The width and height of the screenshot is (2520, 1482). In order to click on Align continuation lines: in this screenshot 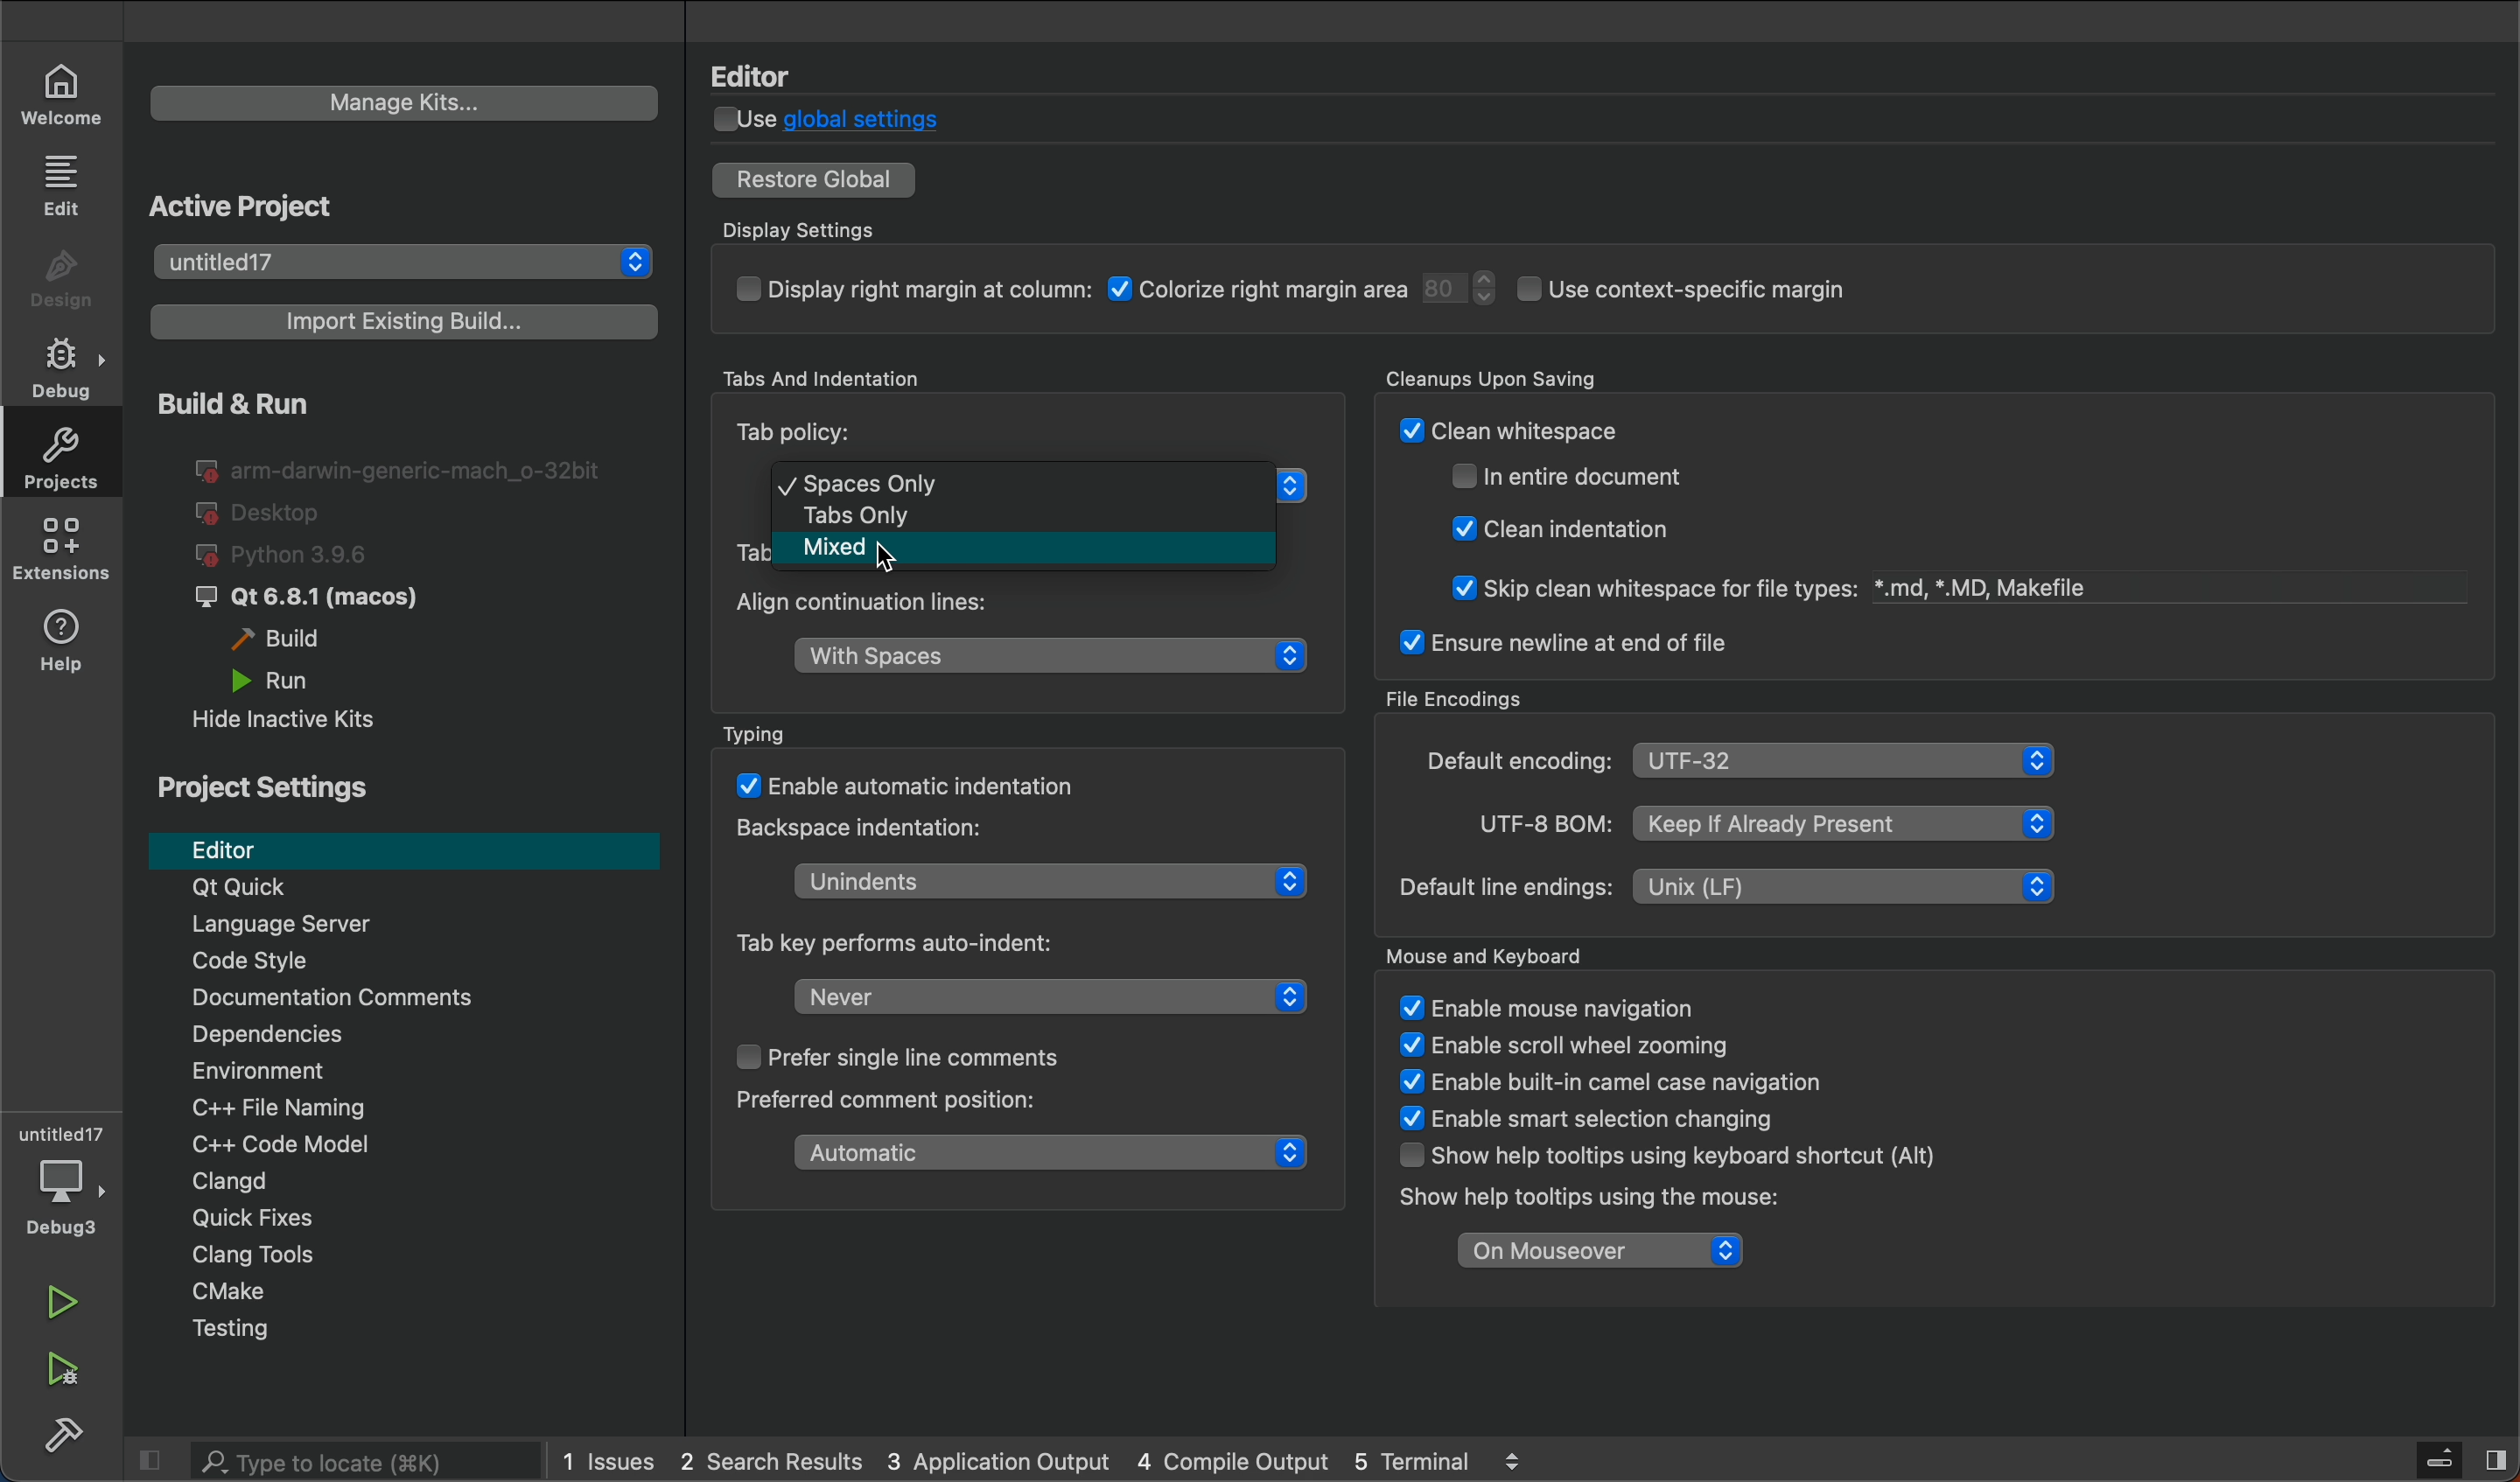, I will do `click(898, 607)`.